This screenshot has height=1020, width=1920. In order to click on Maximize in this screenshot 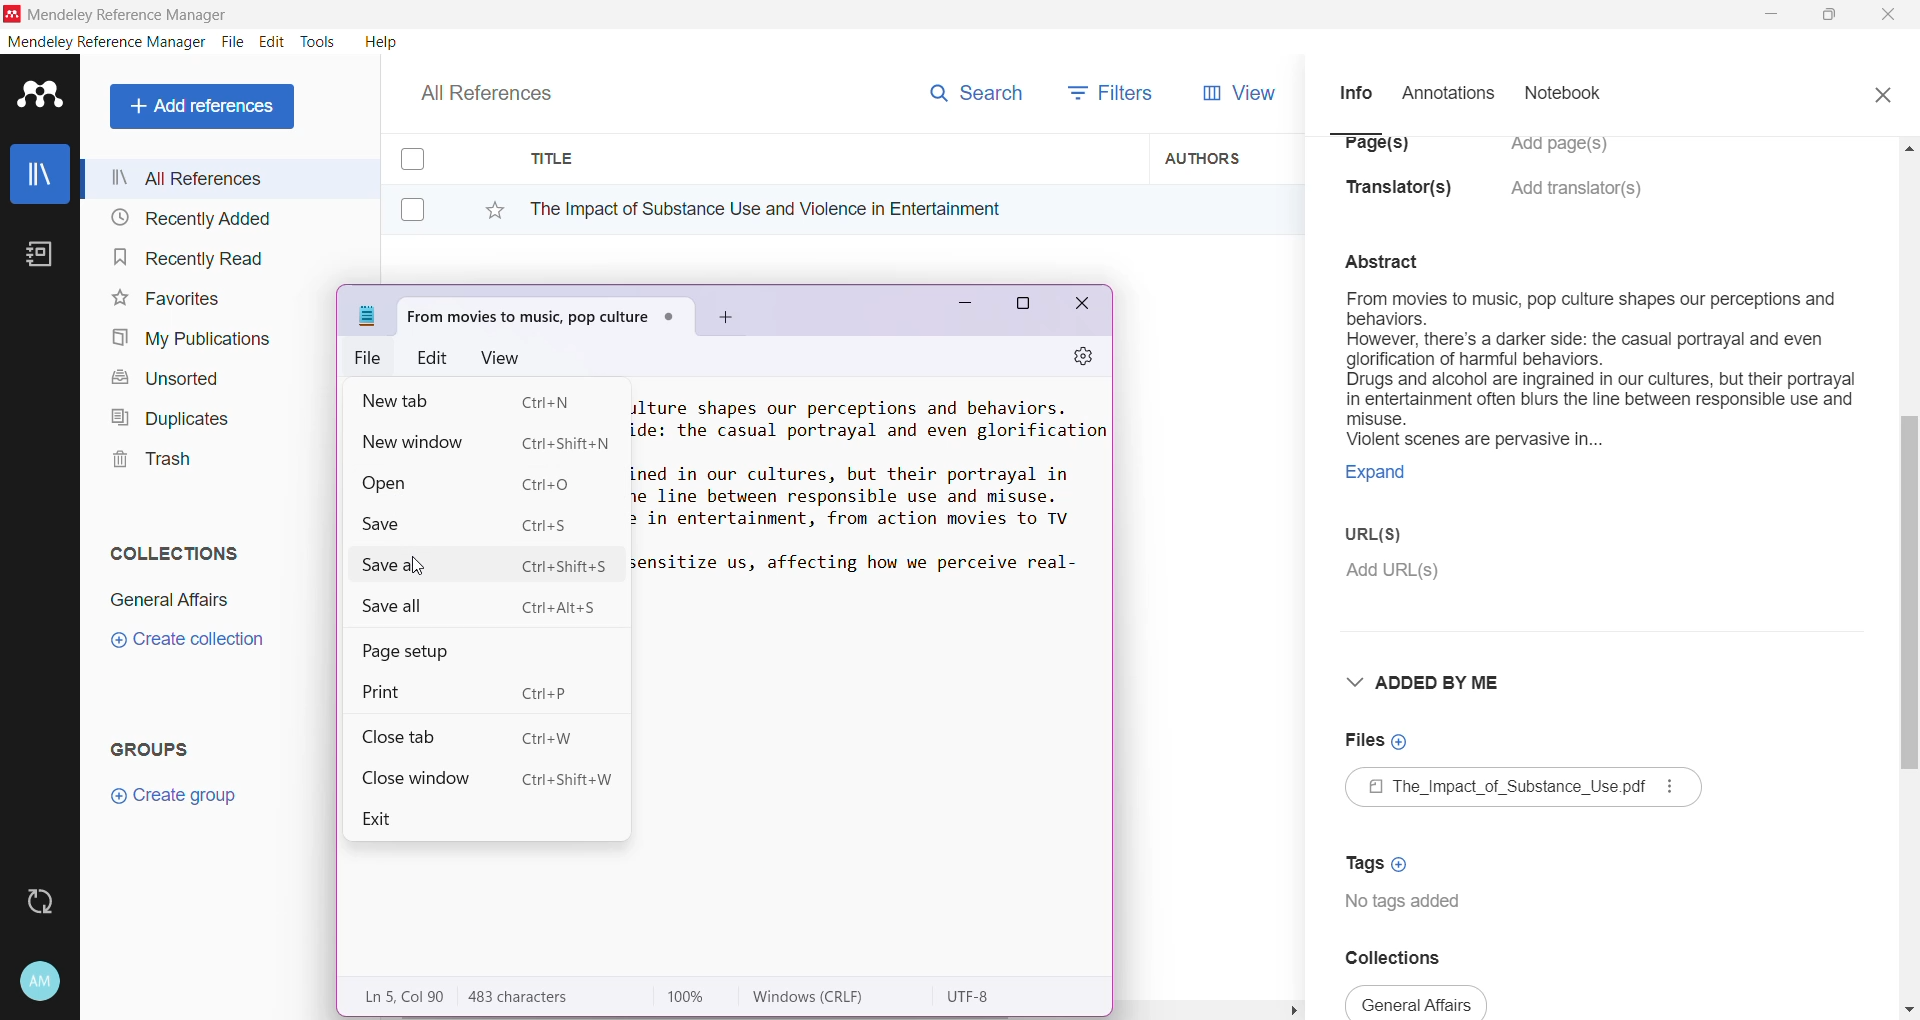, I will do `click(1023, 307)`.